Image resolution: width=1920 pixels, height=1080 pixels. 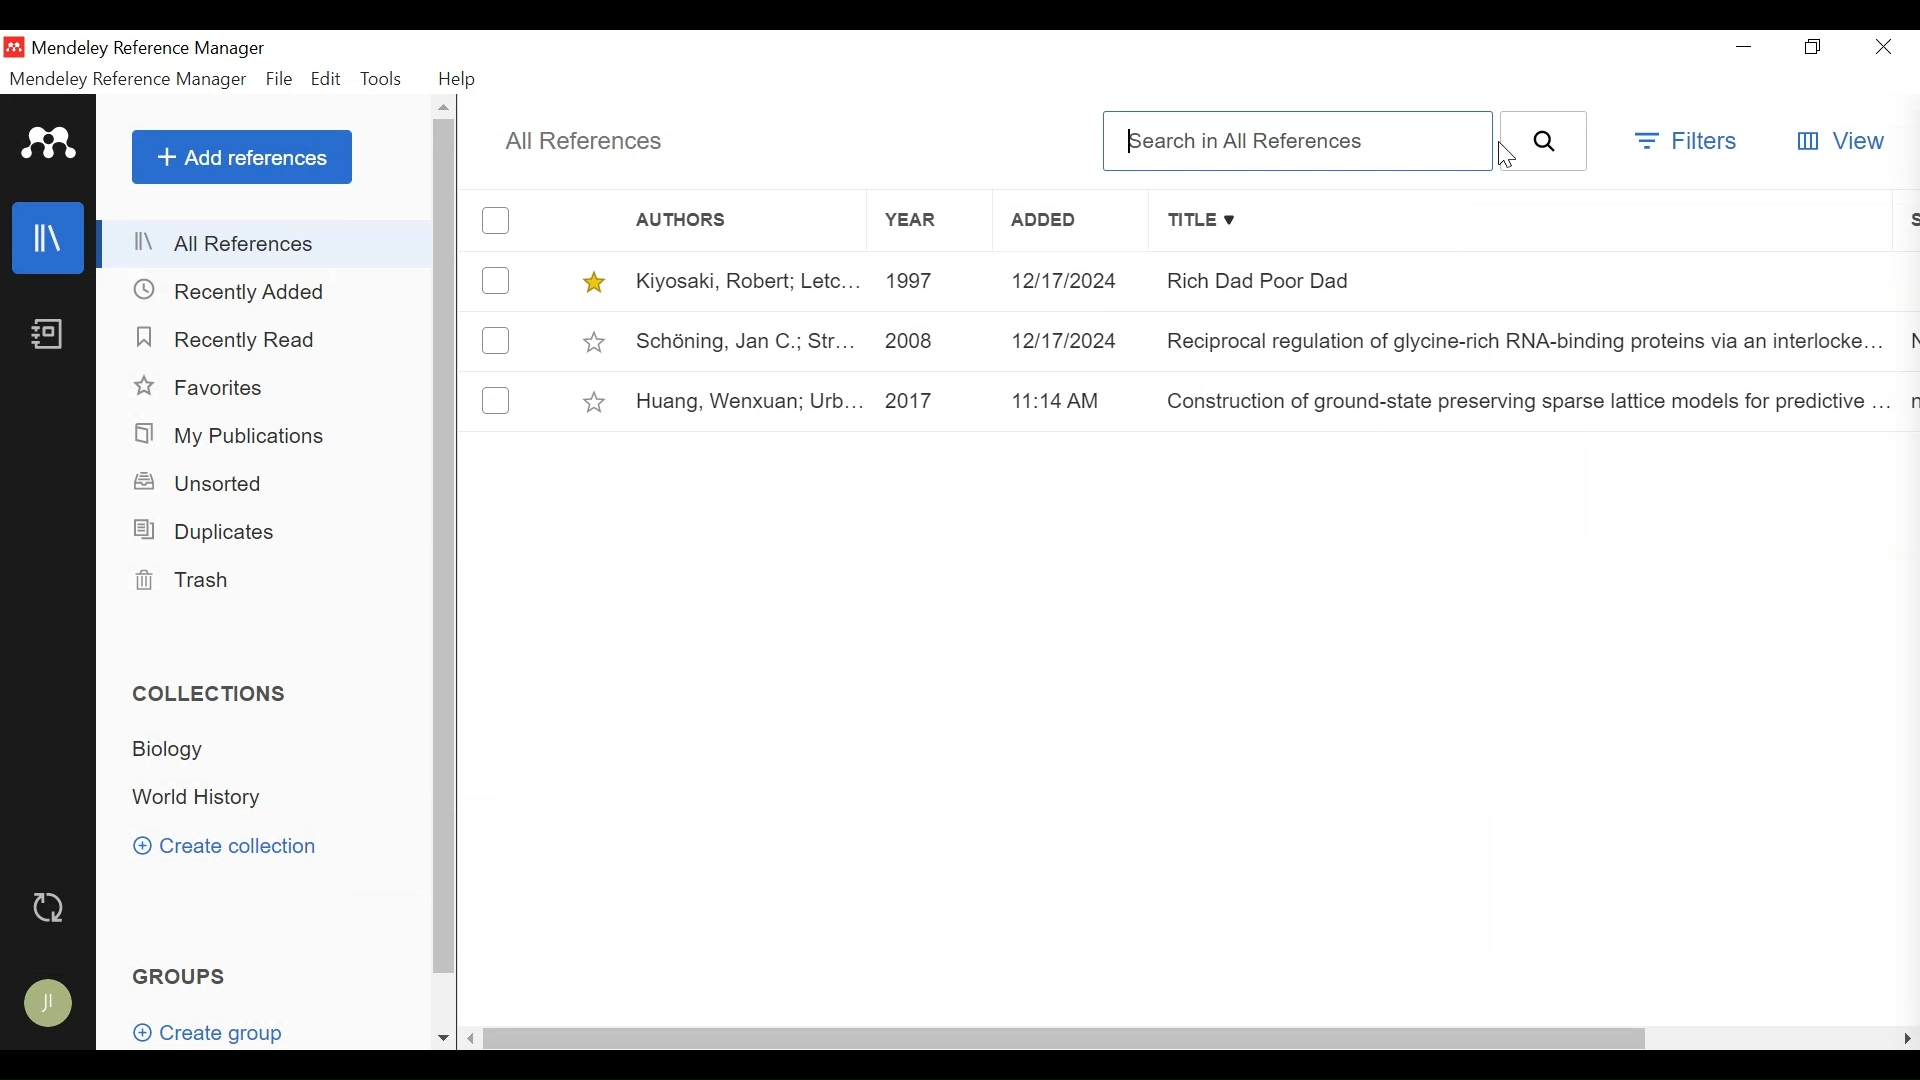 I want to click on All References, so click(x=266, y=241).